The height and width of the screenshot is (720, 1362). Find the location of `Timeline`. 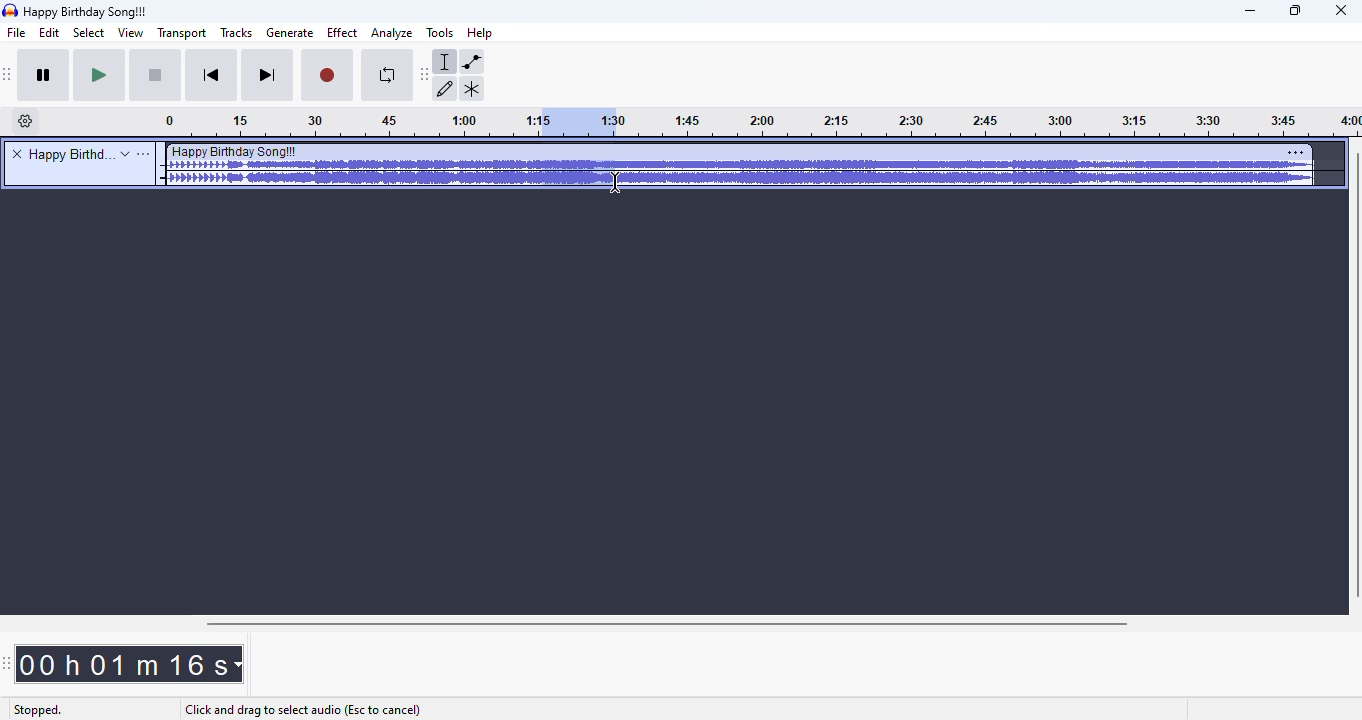

Timeline is located at coordinates (346, 123).